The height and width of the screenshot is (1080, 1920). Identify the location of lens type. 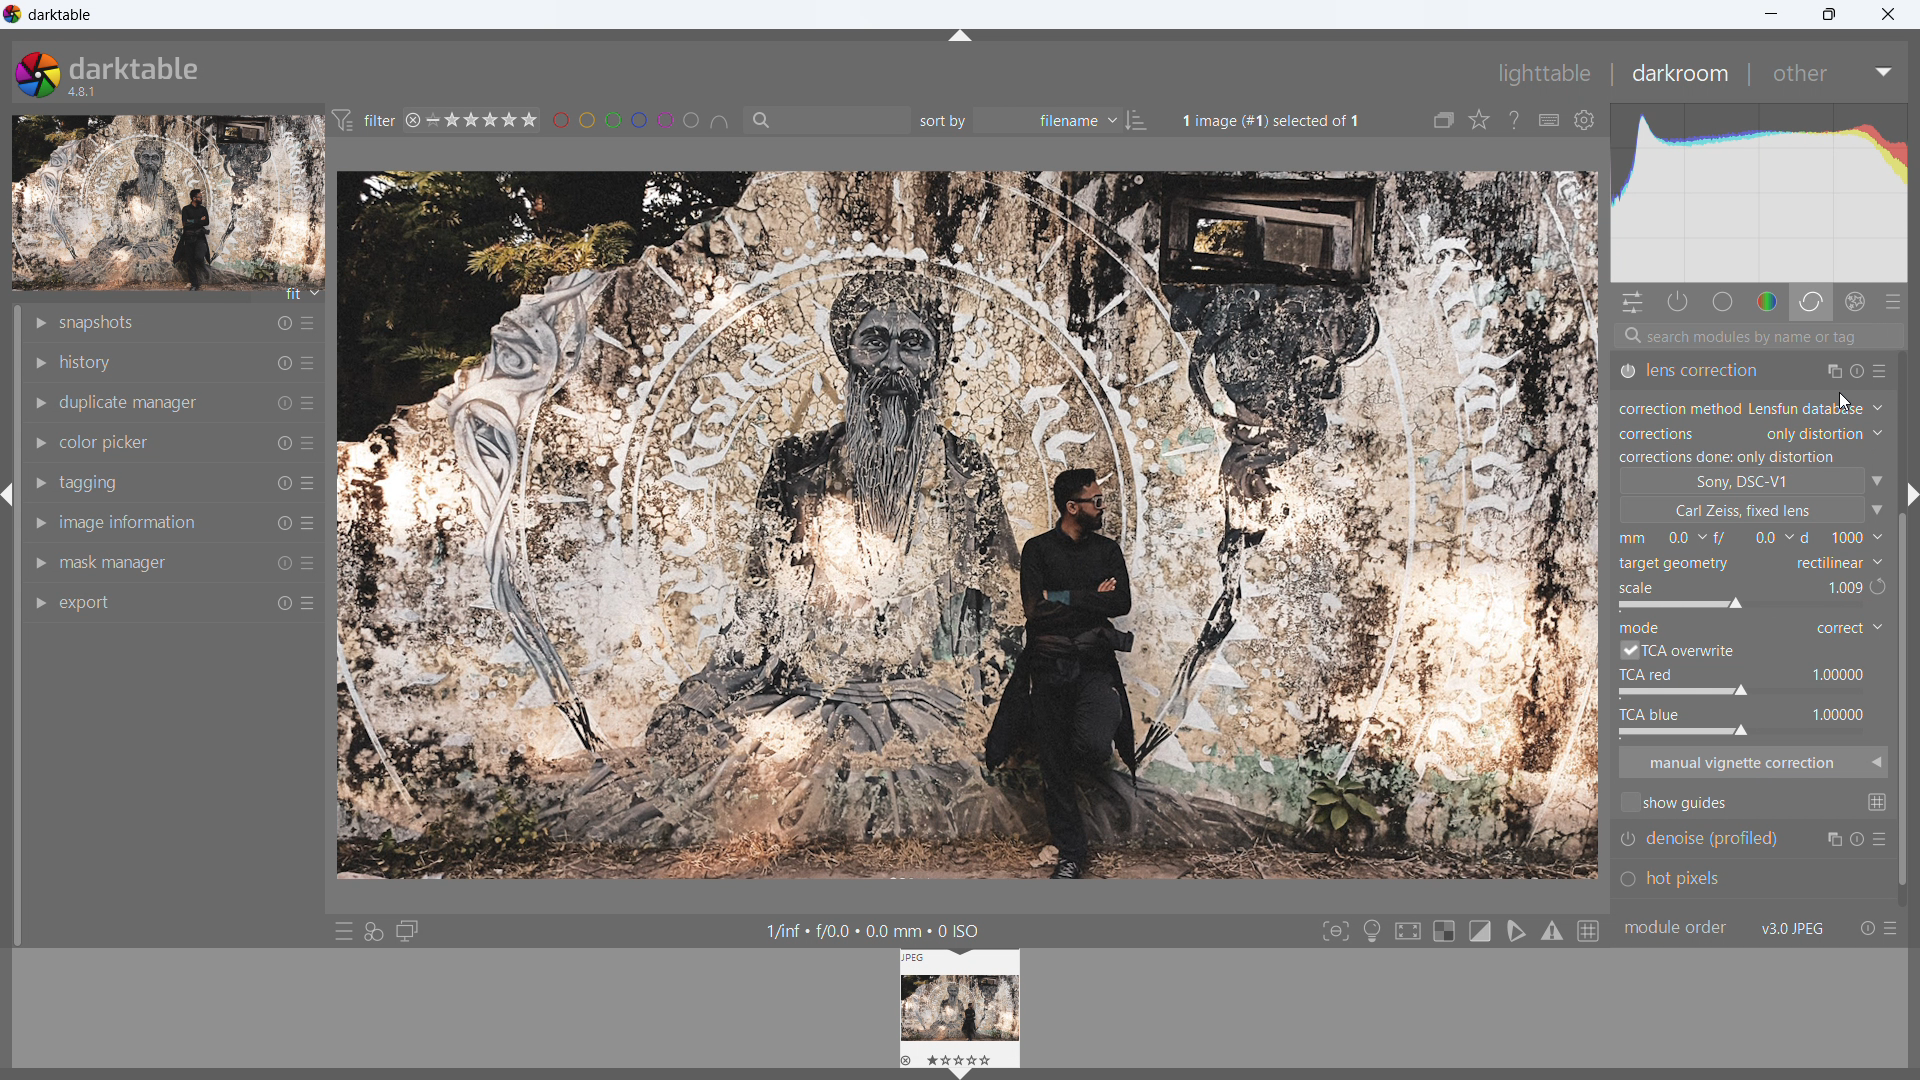
(1754, 510).